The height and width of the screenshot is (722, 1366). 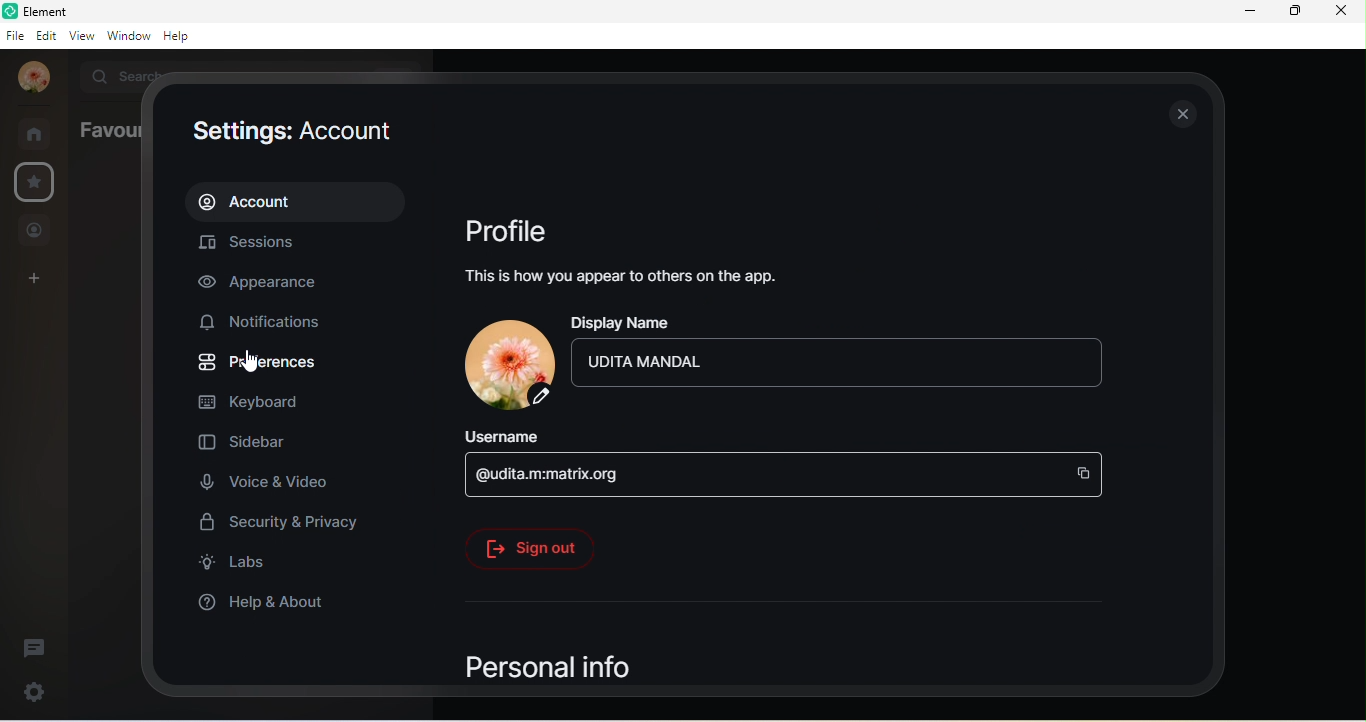 What do you see at coordinates (253, 402) in the screenshot?
I see `keyboard` at bounding box center [253, 402].